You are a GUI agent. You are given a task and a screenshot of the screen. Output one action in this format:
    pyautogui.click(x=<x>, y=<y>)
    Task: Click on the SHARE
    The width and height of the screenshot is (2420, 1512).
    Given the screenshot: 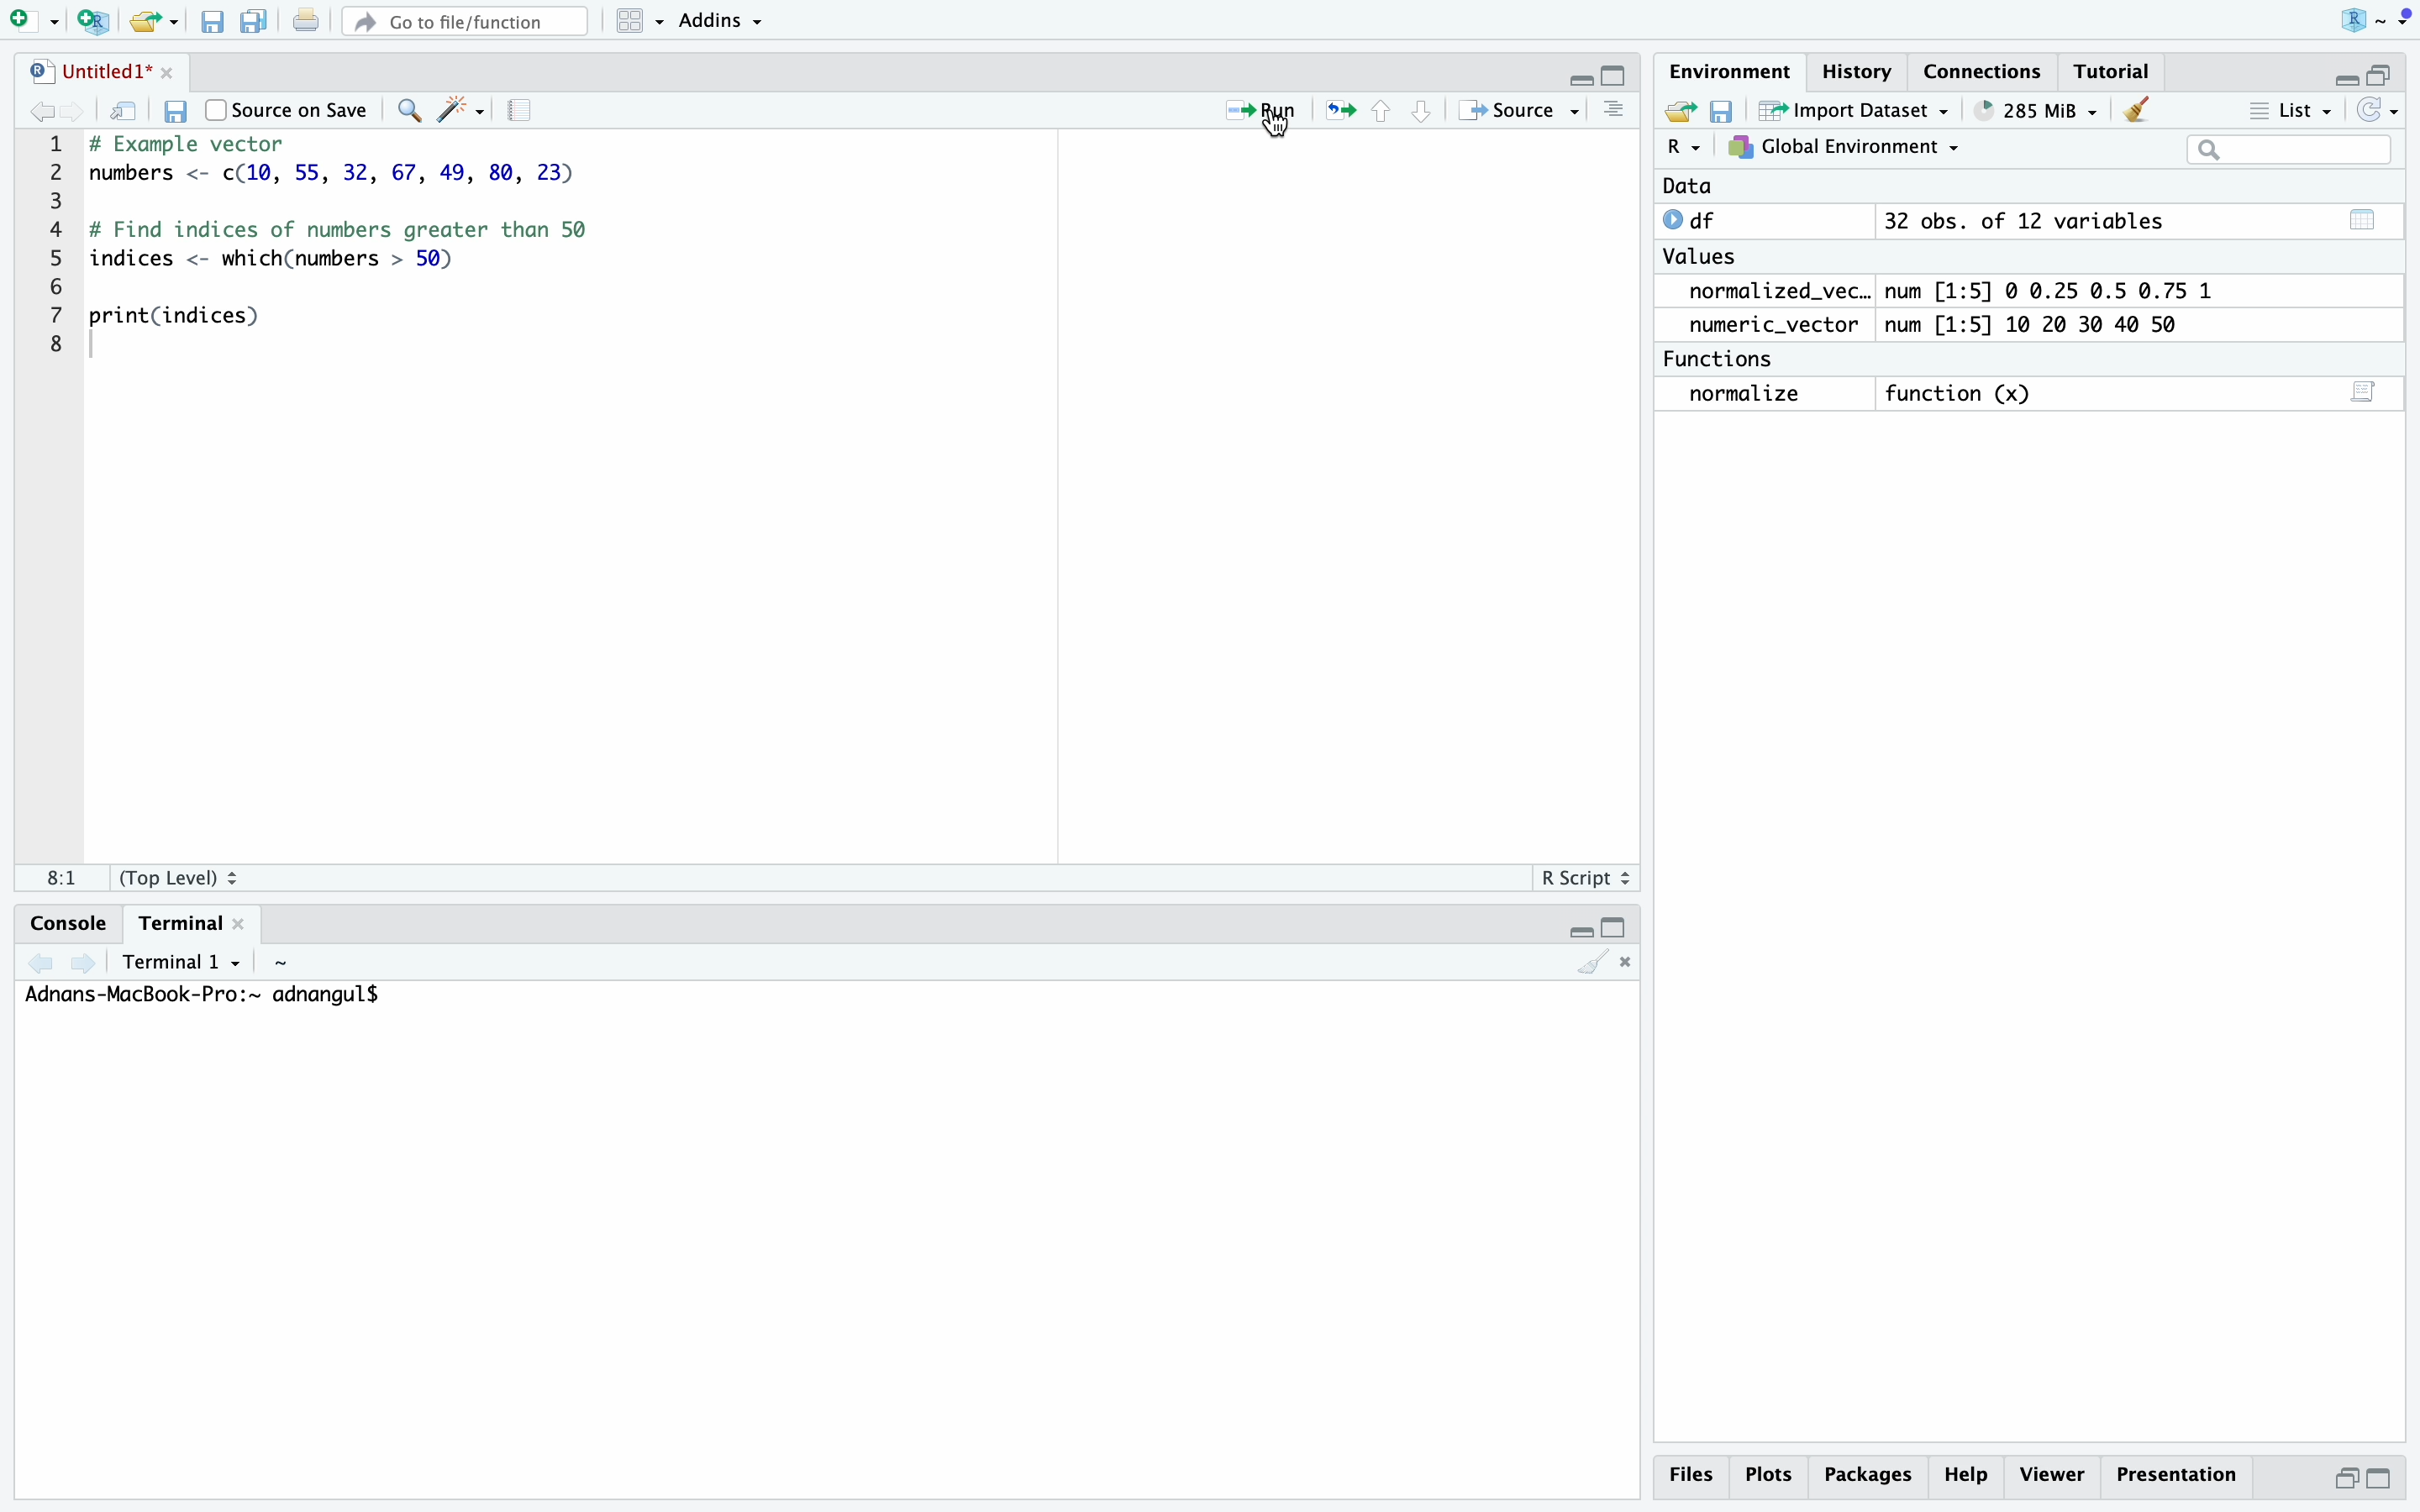 What is the action you would take?
    pyautogui.click(x=1676, y=112)
    